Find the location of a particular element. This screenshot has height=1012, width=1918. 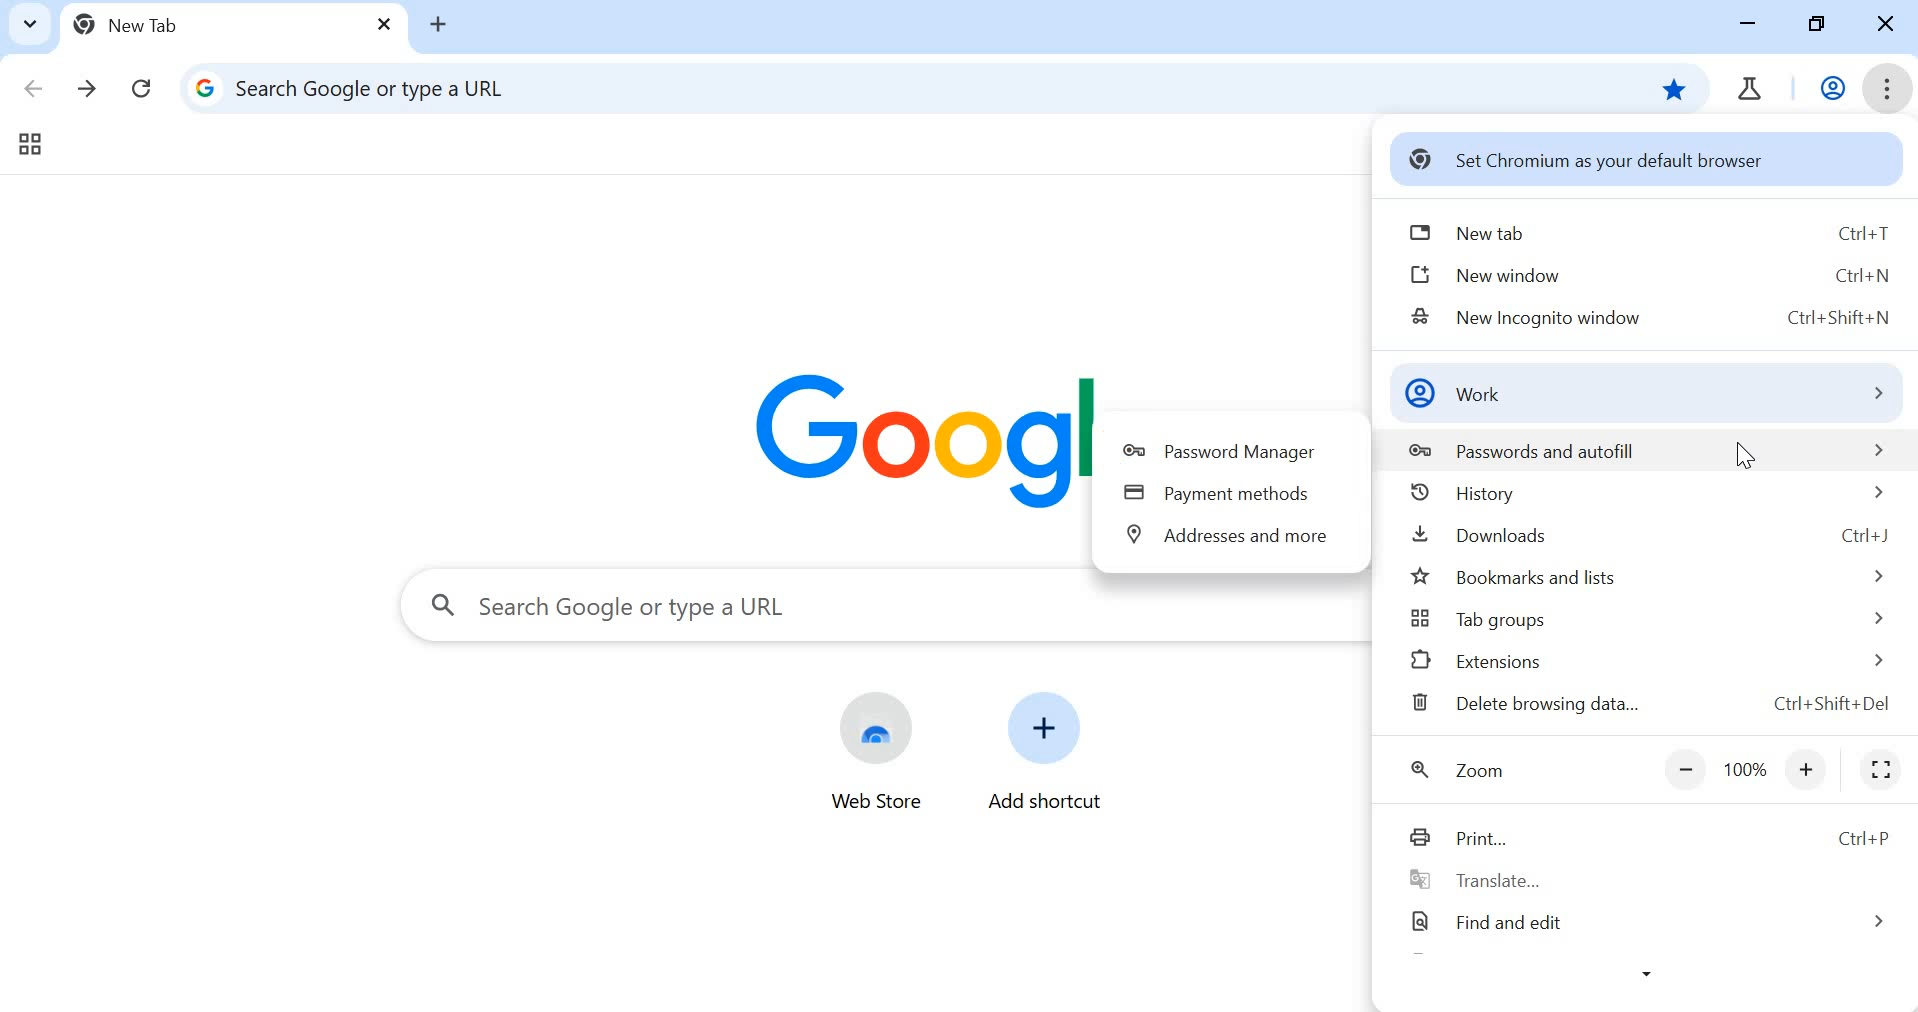

payment methods is located at coordinates (1225, 496).